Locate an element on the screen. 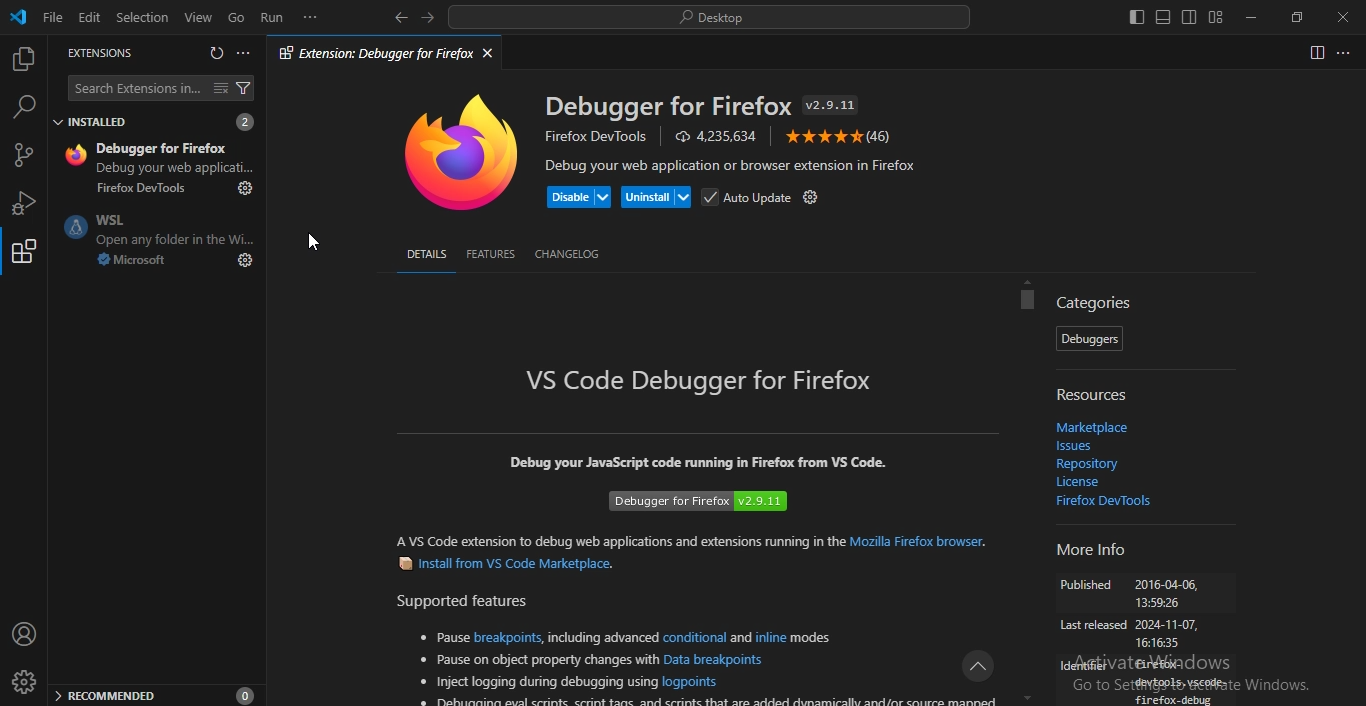  Debug your JavaScript code running in Firefox from VS Code. is located at coordinates (703, 463).